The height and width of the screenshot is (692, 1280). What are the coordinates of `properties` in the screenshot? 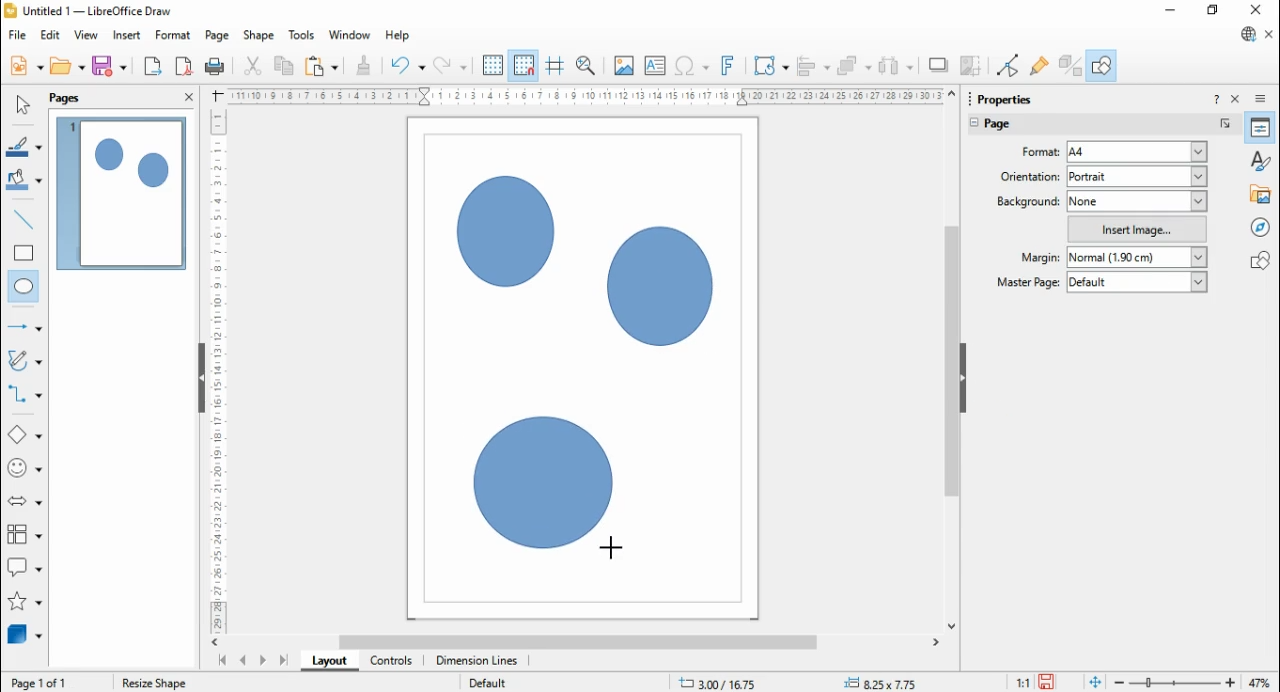 It's located at (1261, 127).